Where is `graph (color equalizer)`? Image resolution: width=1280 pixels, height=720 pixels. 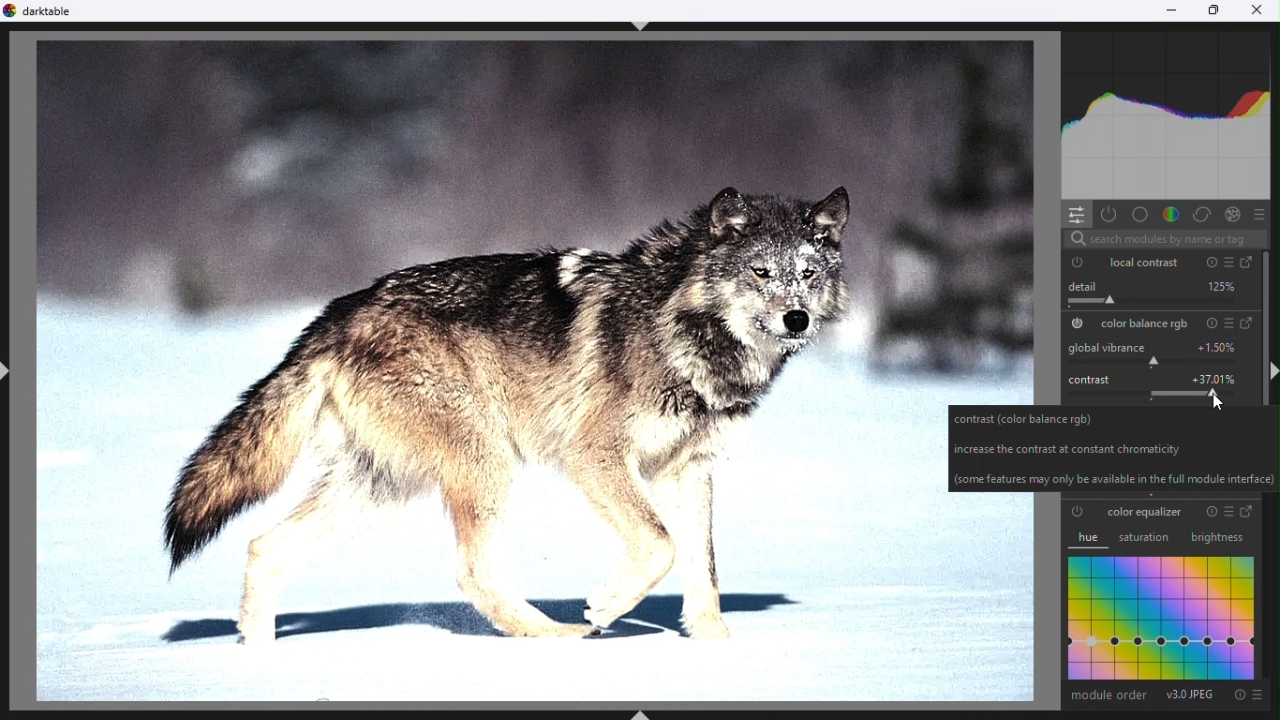
graph (color equalizer) is located at coordinates (1165, 621).